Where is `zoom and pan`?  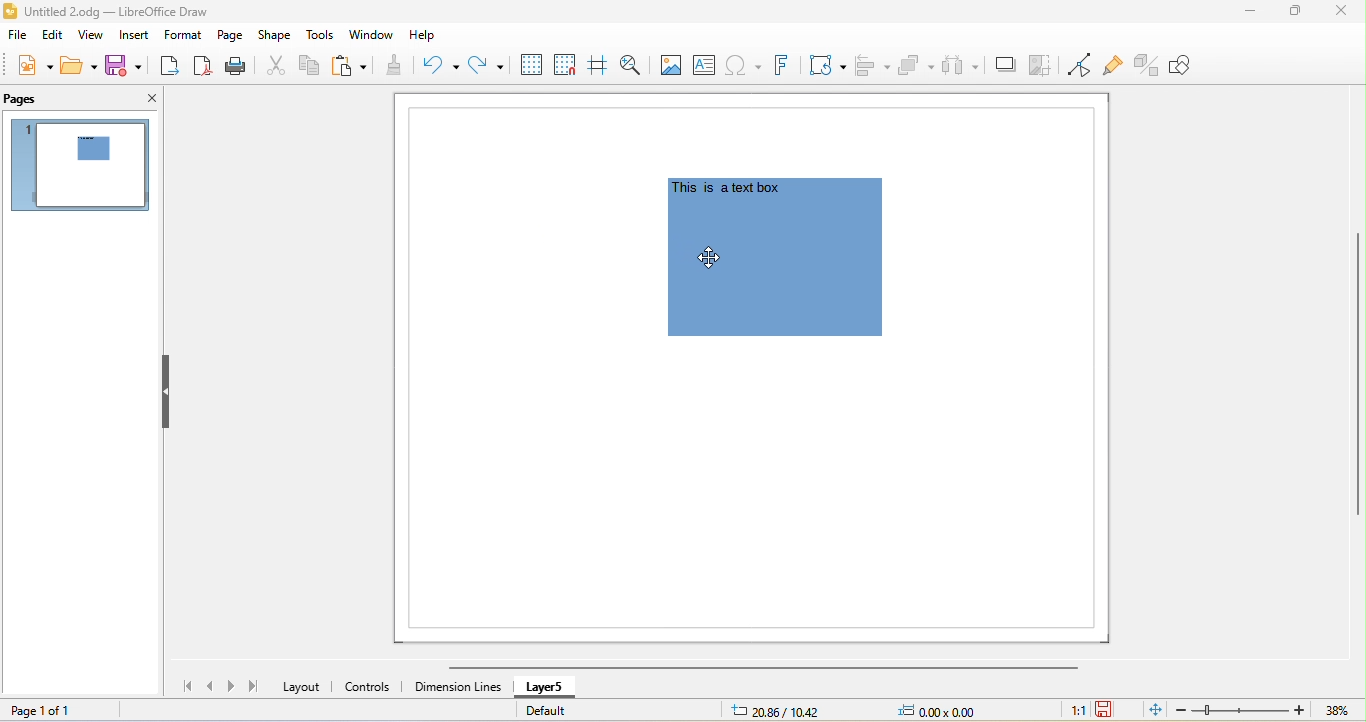
zoom and pan is located at coordinates (636, 64).